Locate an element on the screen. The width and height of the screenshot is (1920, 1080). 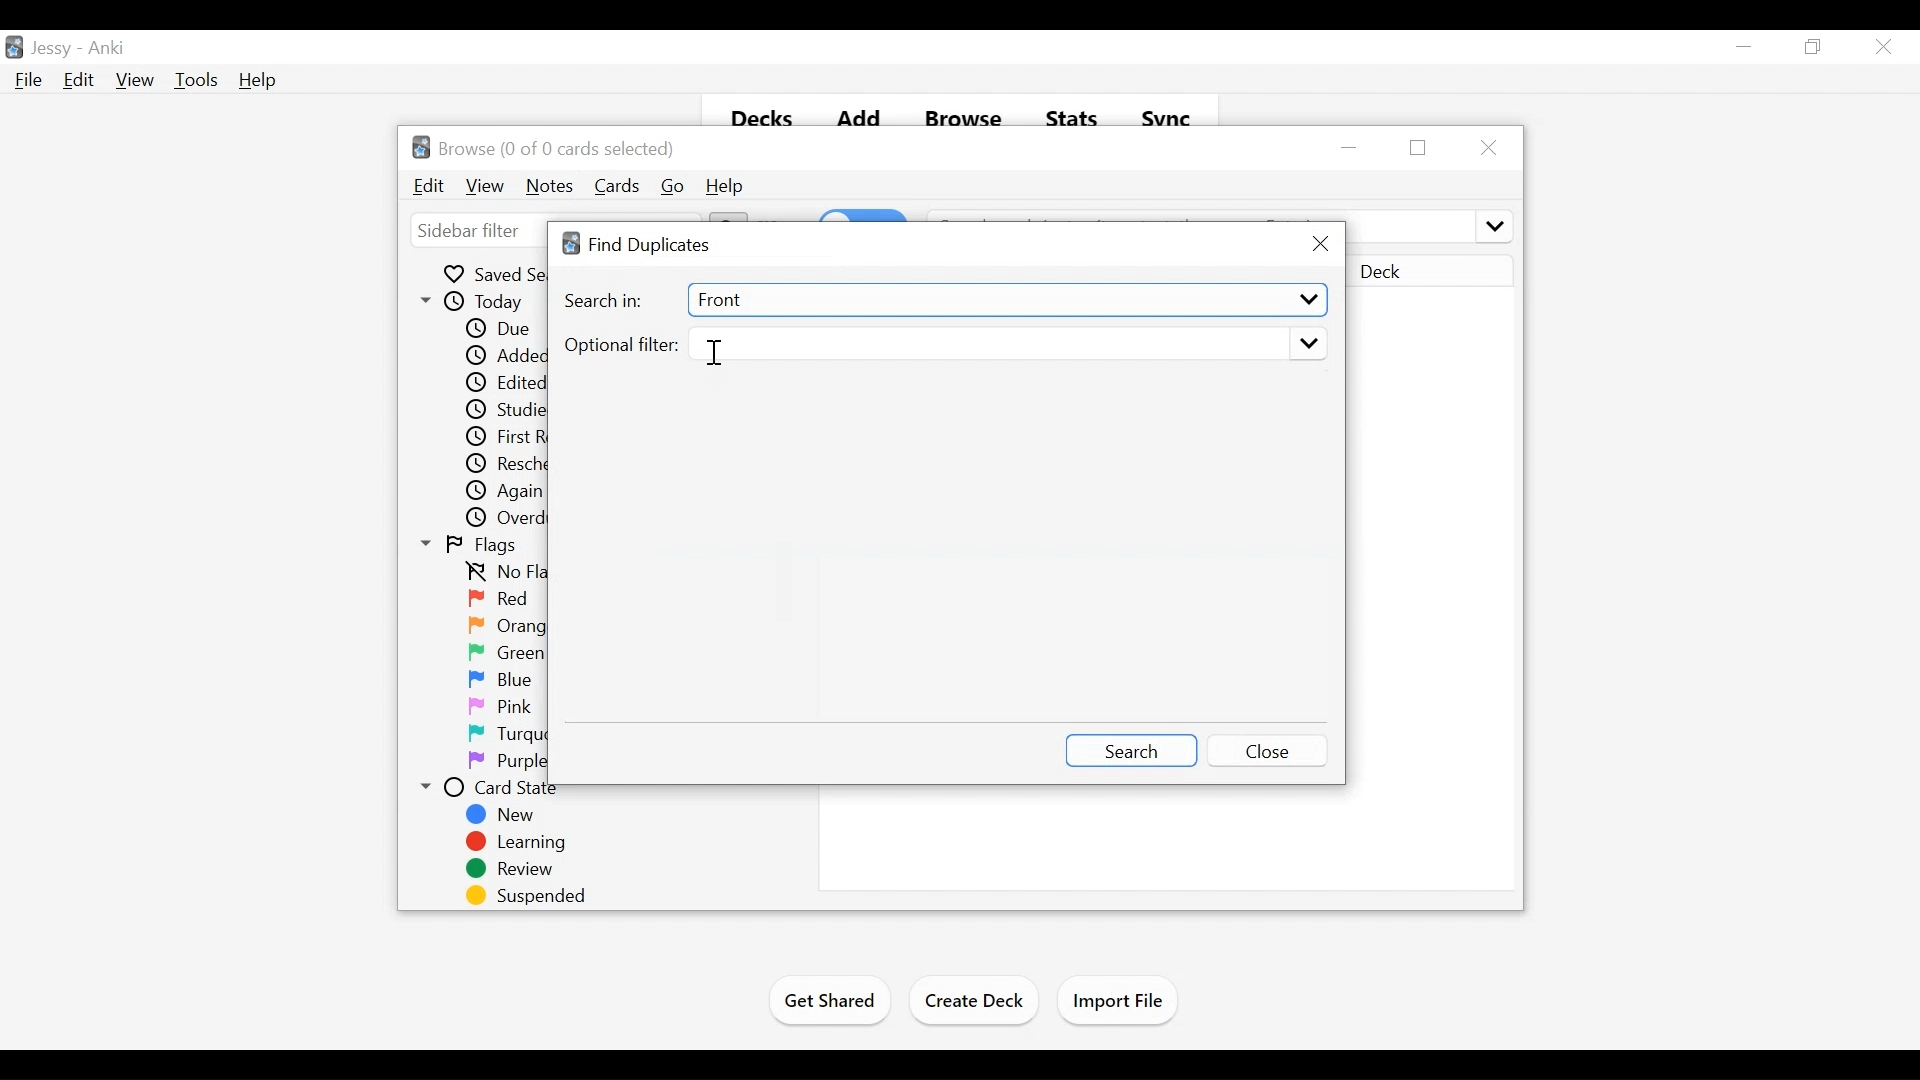
Insertion cursor is located at coordinates (717, 353).